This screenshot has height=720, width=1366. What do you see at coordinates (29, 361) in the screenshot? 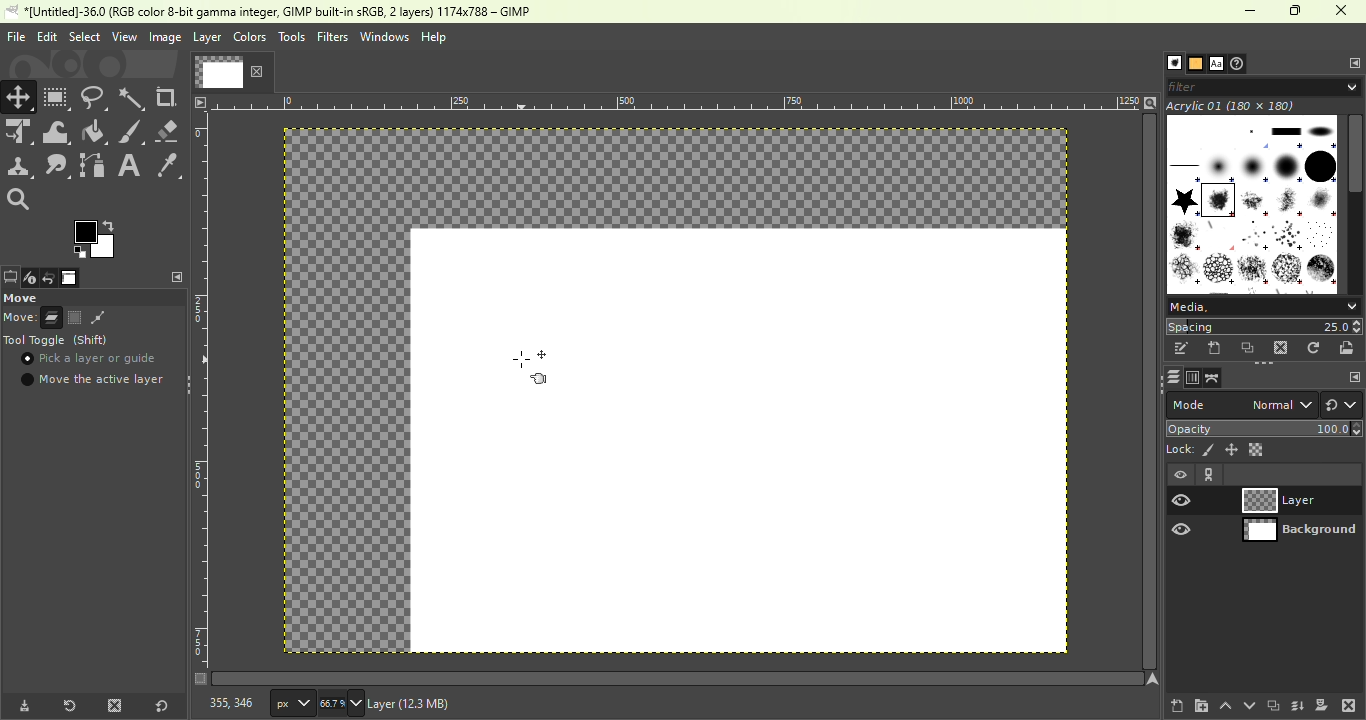
I see `Cursor` at bounding box center [29, 361].